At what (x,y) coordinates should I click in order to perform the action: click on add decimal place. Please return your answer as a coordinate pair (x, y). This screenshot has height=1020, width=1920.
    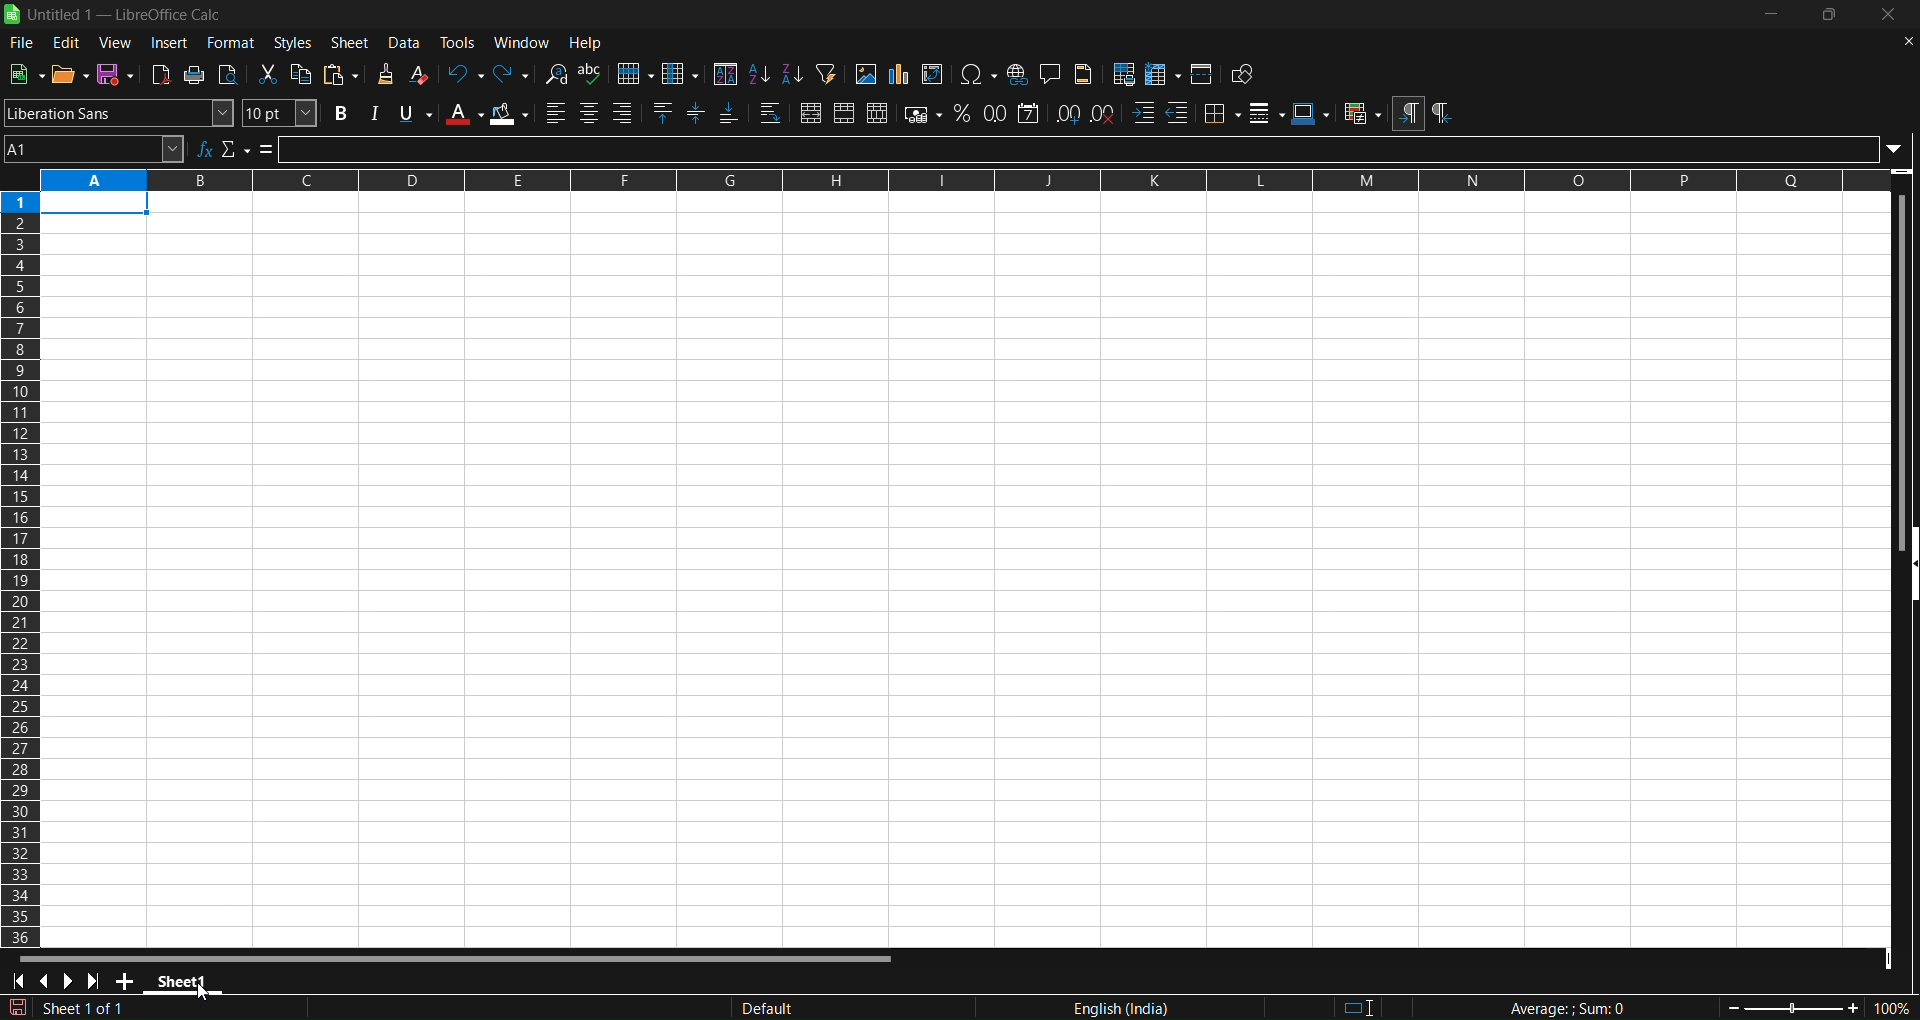
    Looking at the image, I should click on (1070, 112).